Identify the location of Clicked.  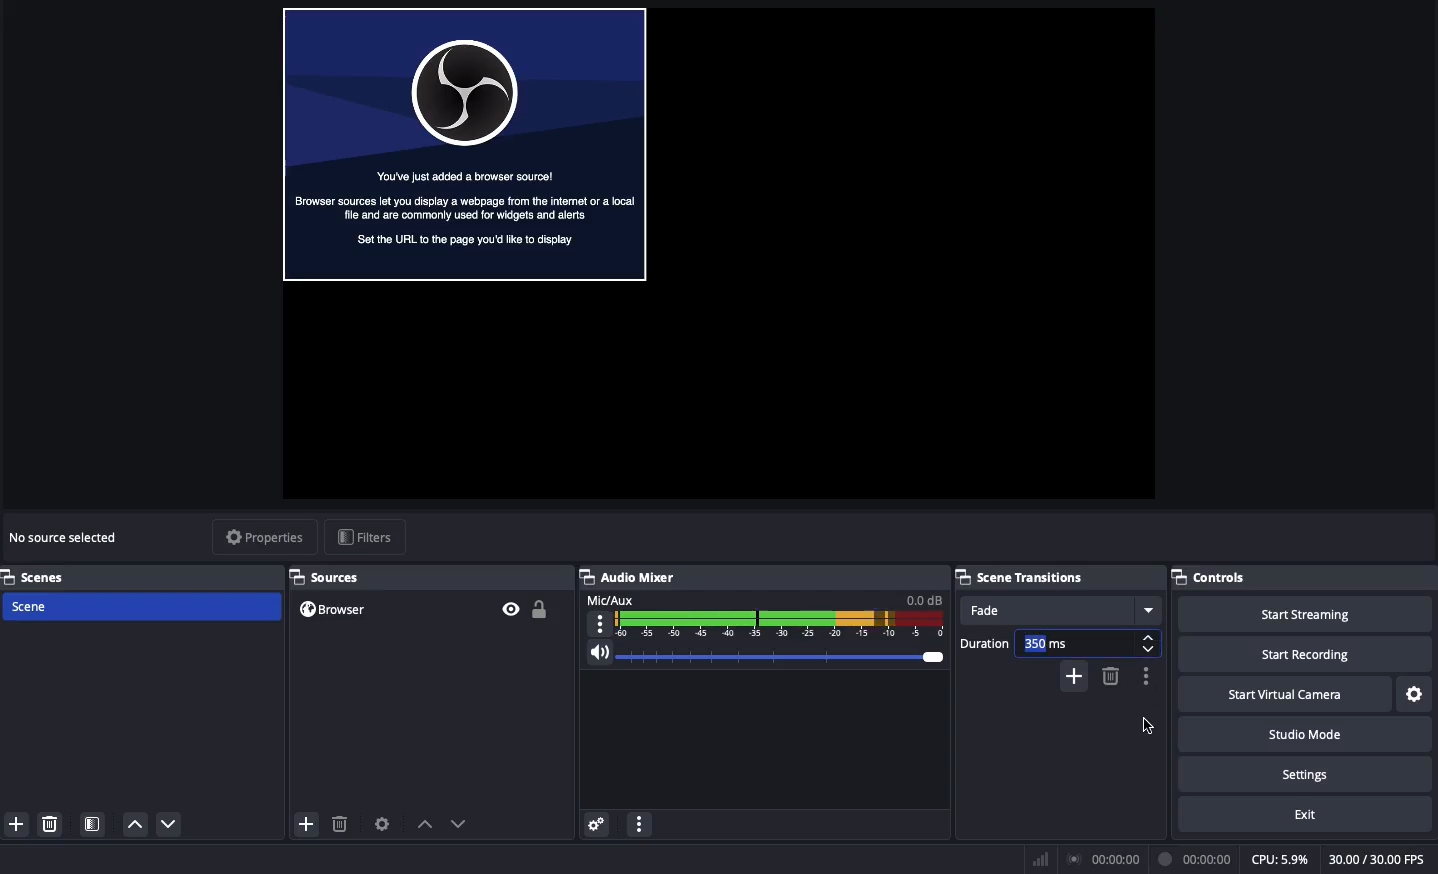
(1148, 721).